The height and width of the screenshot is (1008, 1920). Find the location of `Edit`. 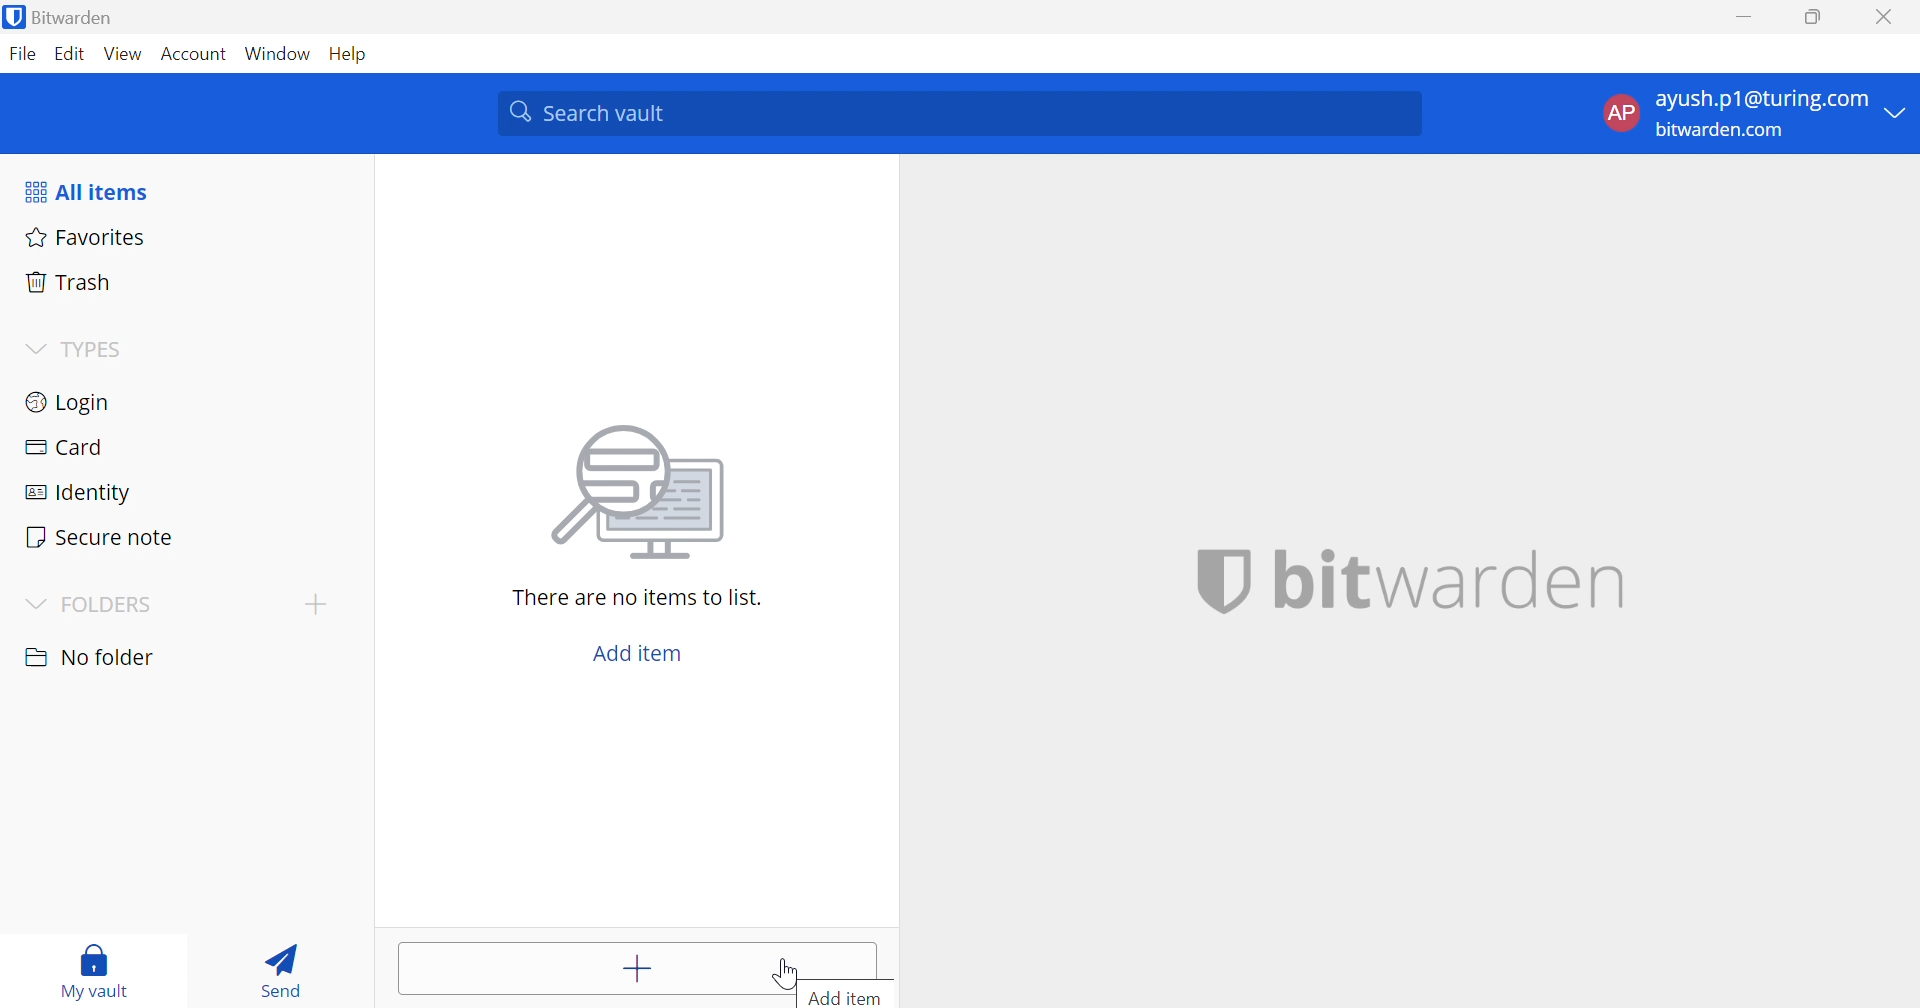

Edit is located at coordinates (68, 55).